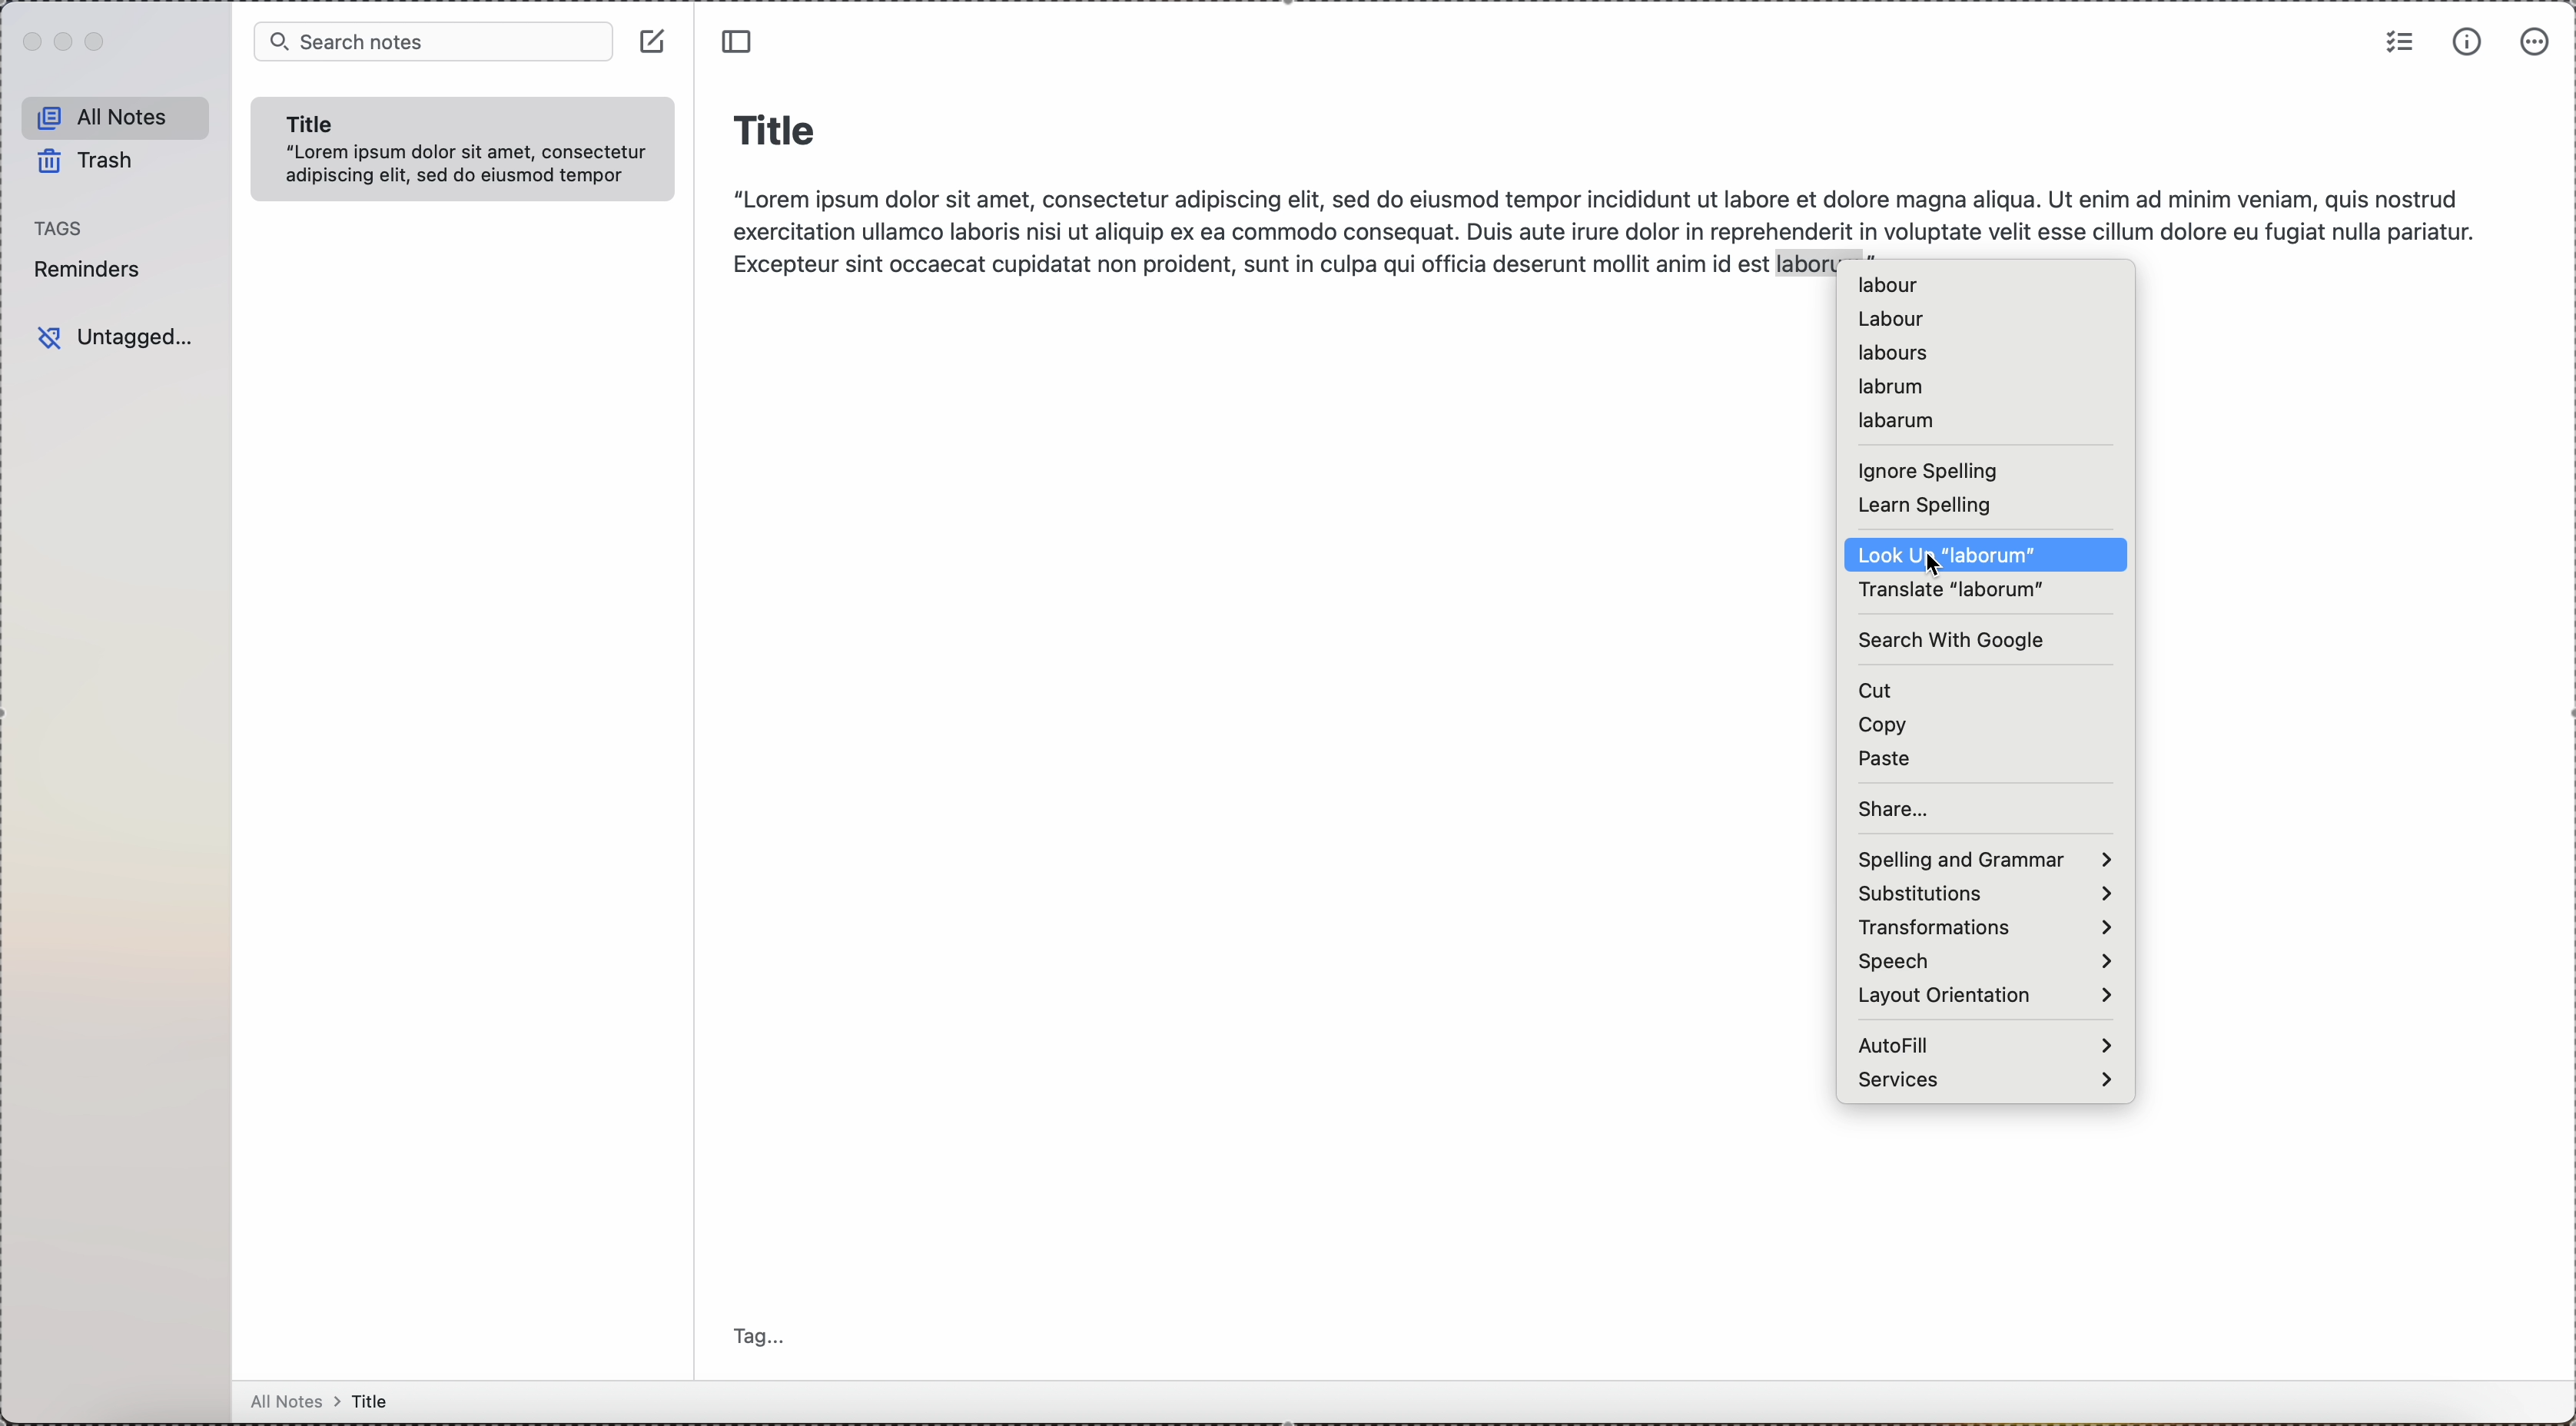  I want to click on learn spelling, so click(1924, 506).